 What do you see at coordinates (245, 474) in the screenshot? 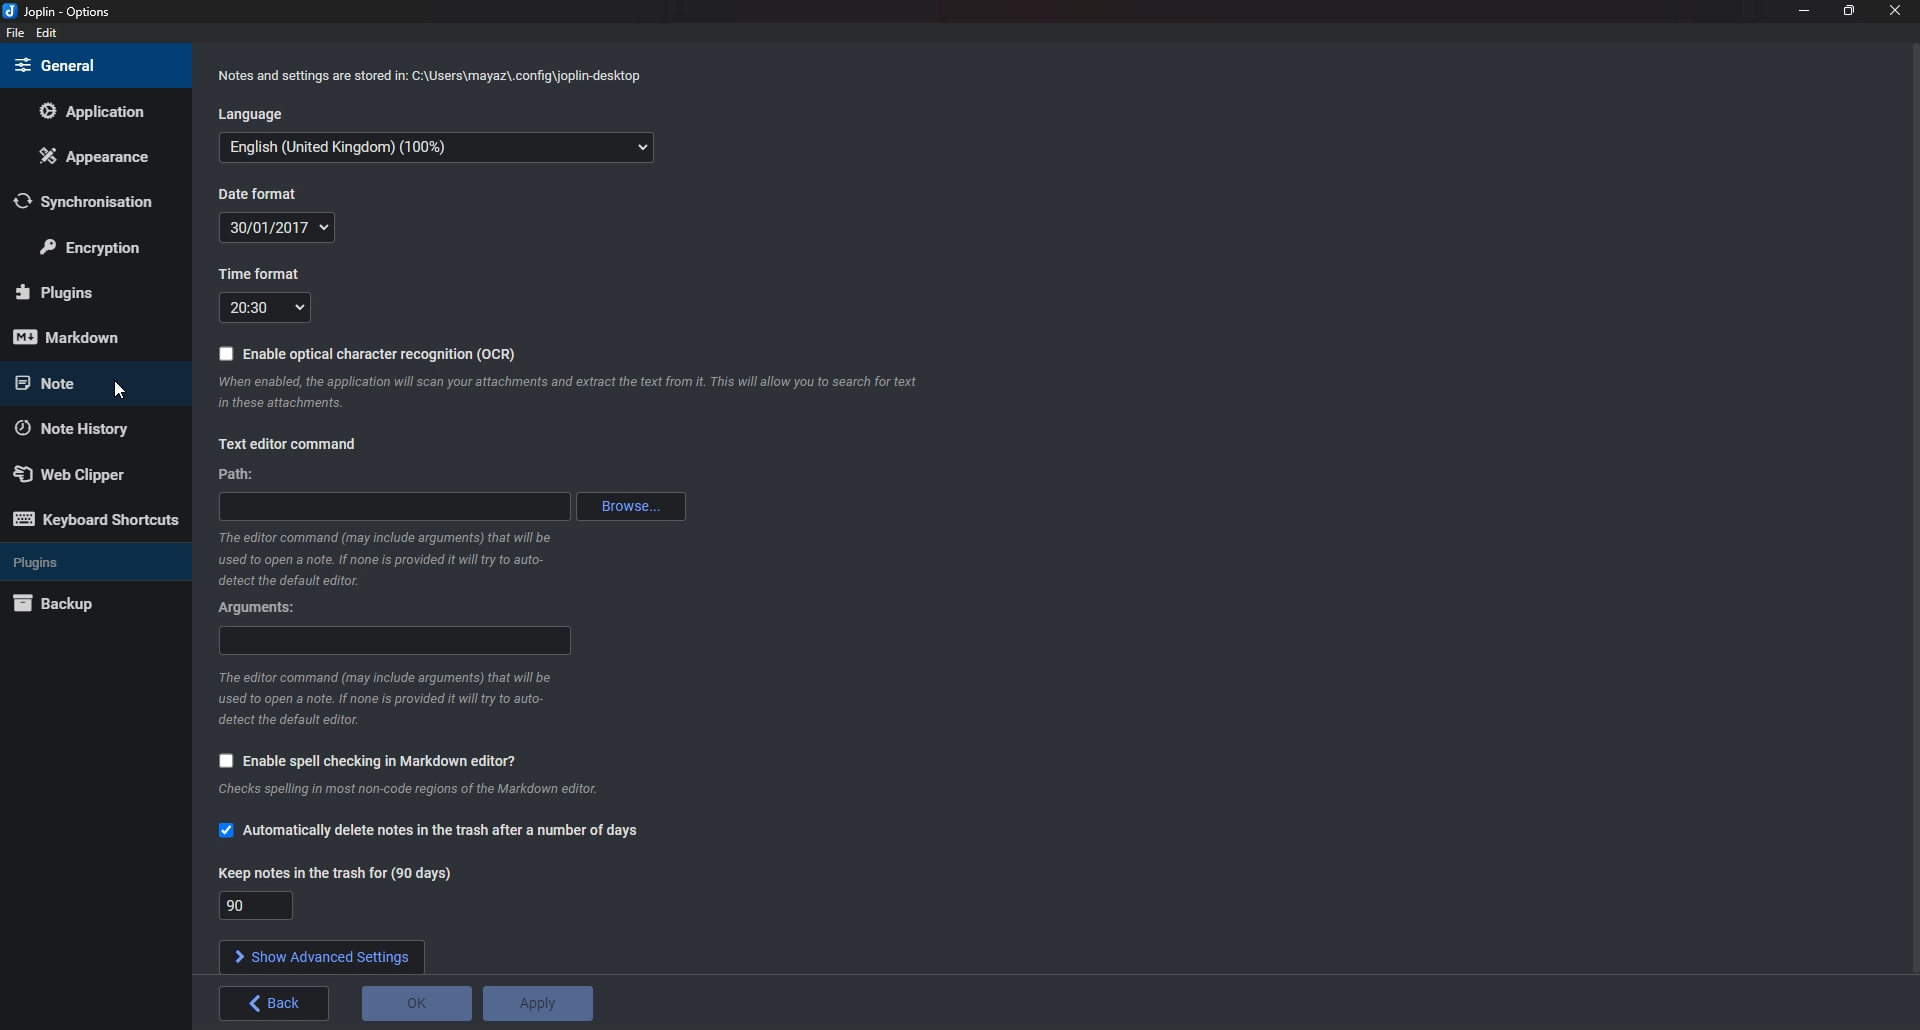
I see `path` at bounding box center [245, 474].